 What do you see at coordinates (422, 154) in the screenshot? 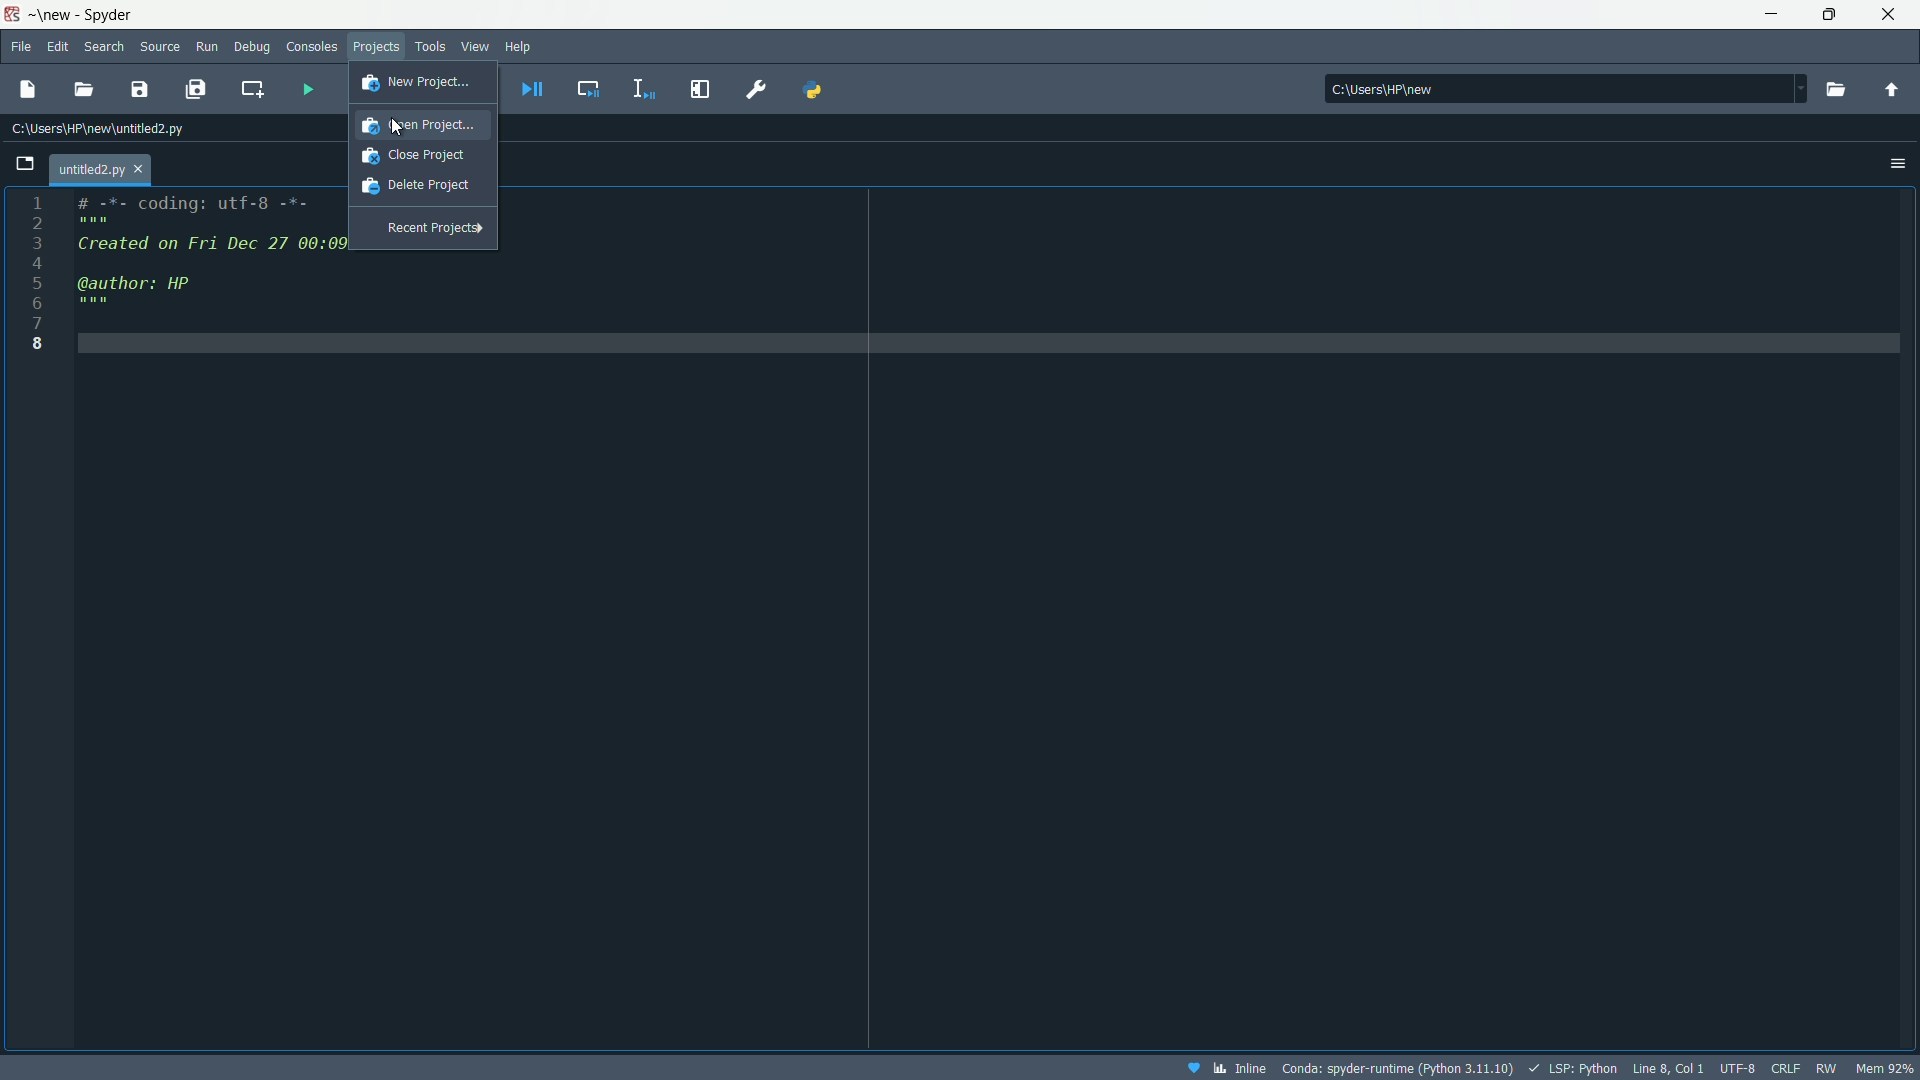
I see `close project` at bounding box center [422, 154].